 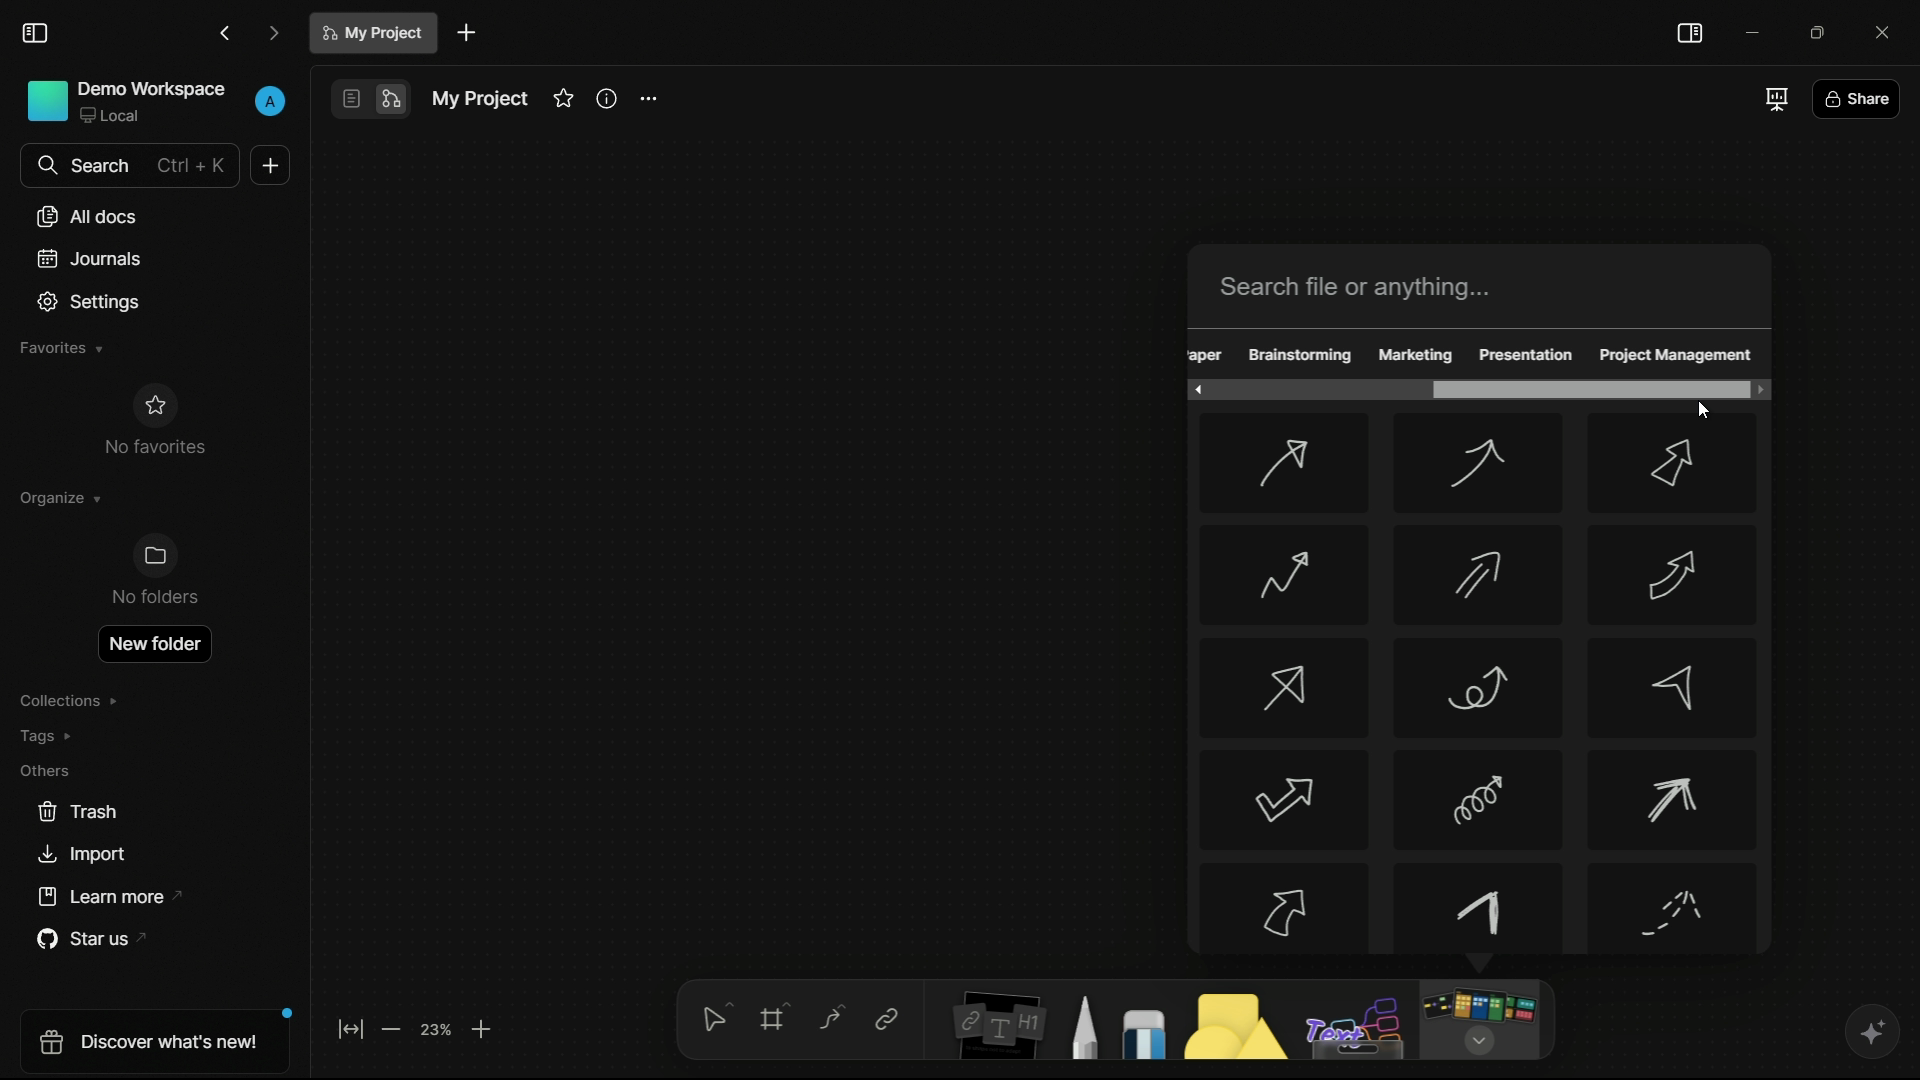 What do you see at coordinates (886, 1019) in the screenshot?
I see `link` at bounding box center [886, 1019].